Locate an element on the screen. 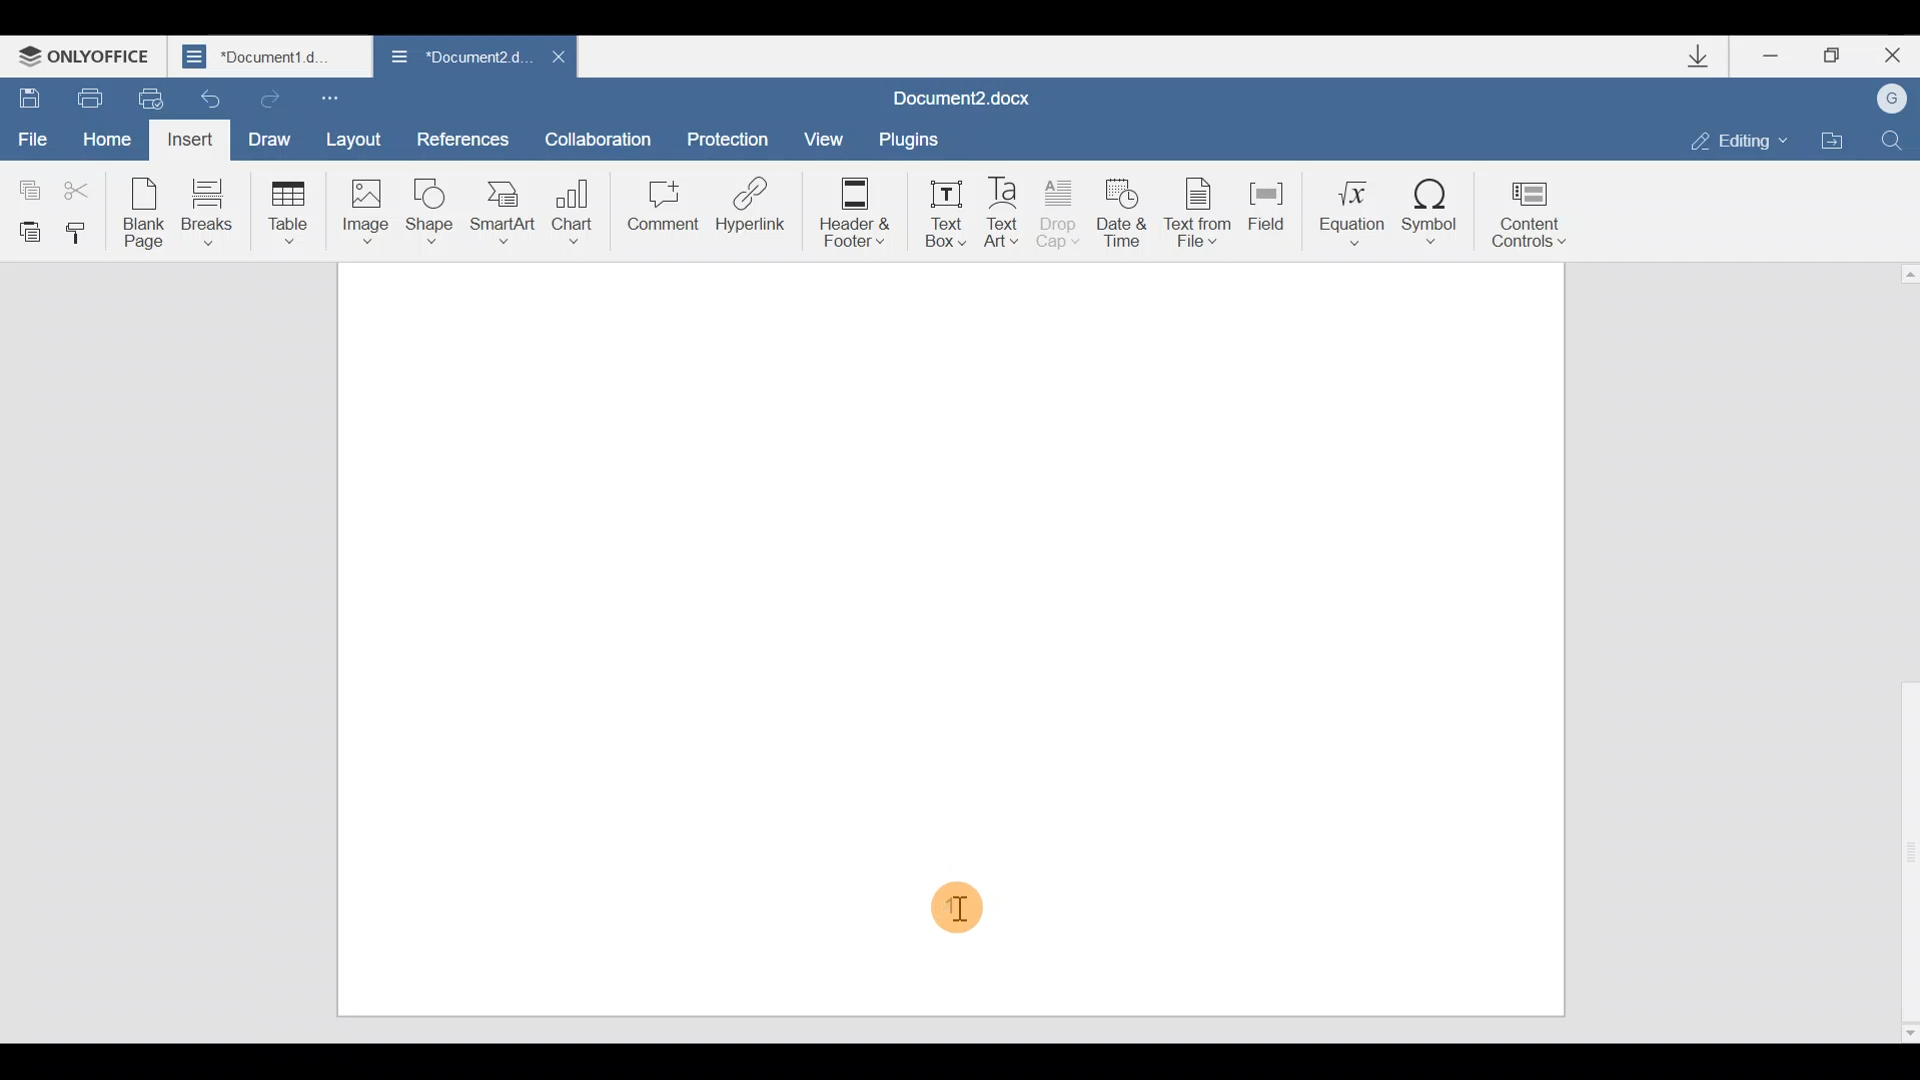 This screenshot has width=1920, height=1080. Header & footer is located at coordinates (848, 211).